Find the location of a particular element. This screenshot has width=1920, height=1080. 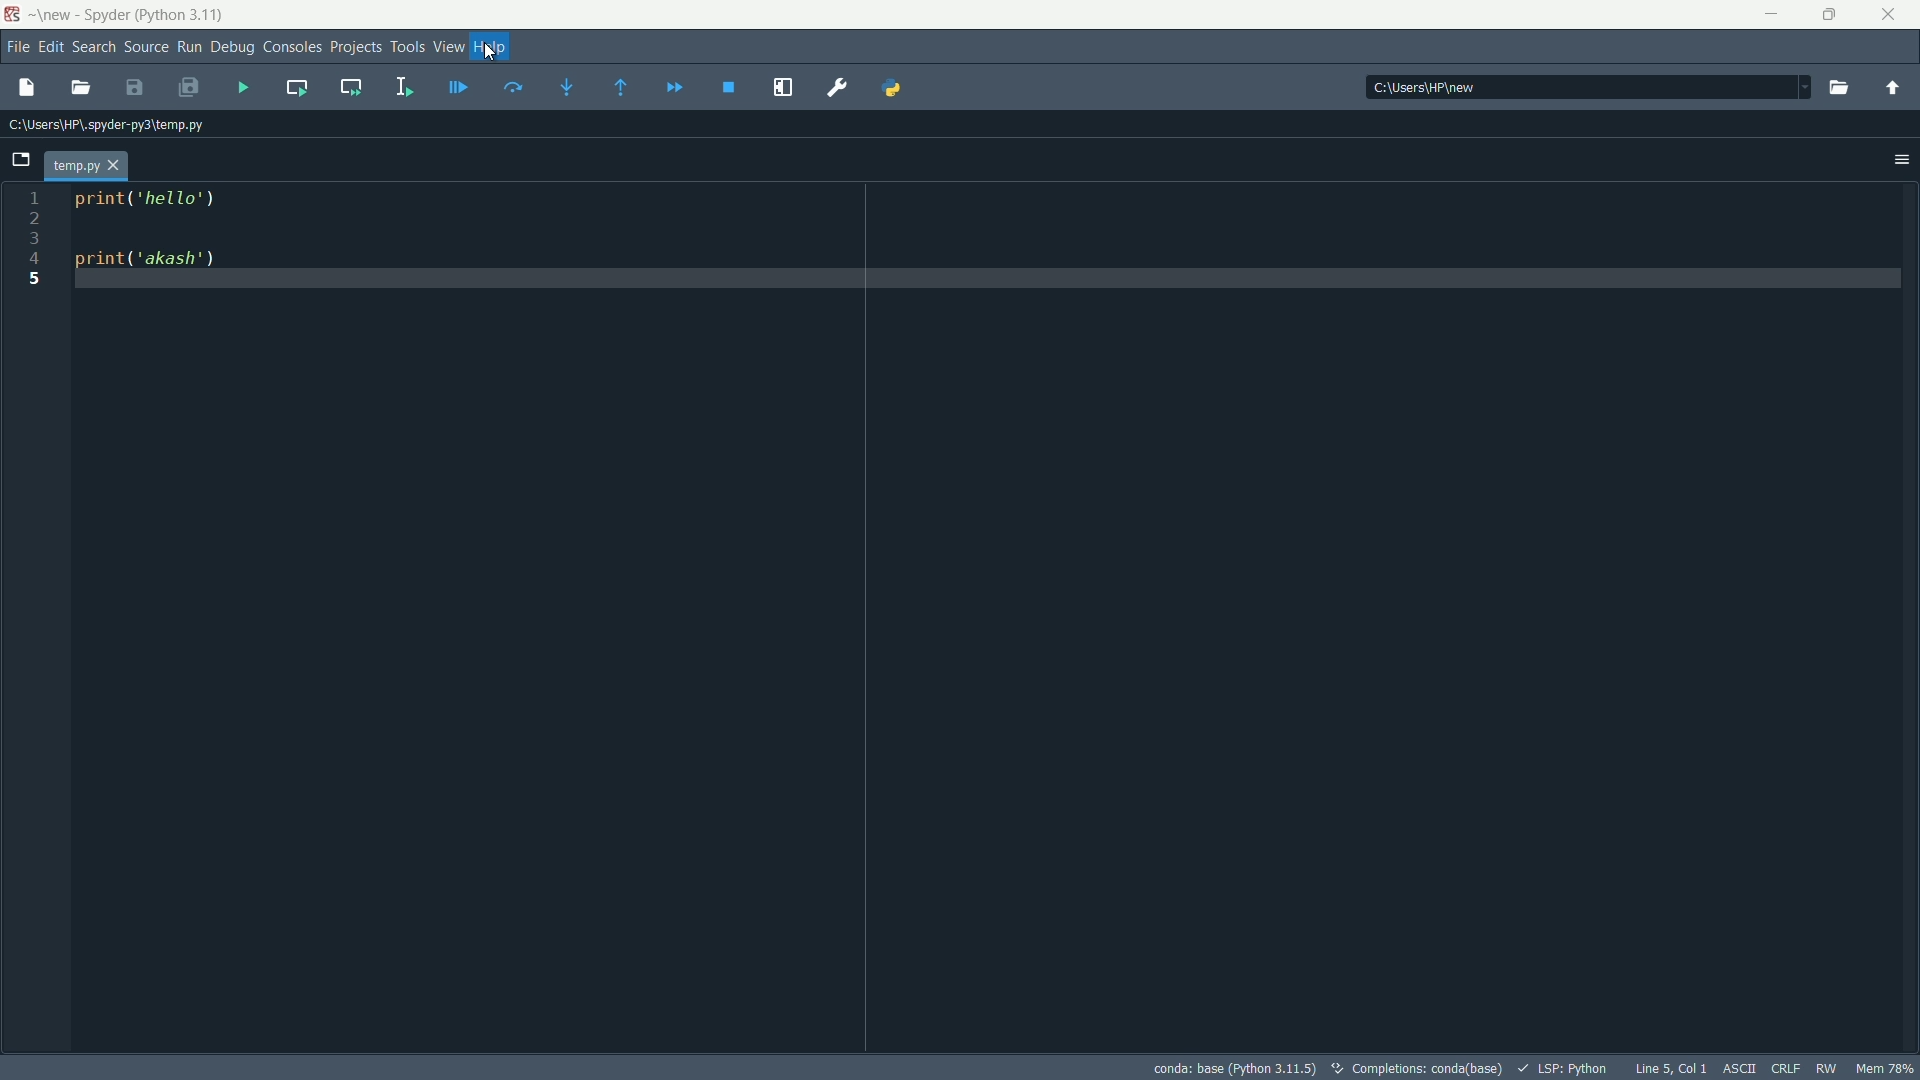

lsp:python is located at coordinates (1565, 1068).